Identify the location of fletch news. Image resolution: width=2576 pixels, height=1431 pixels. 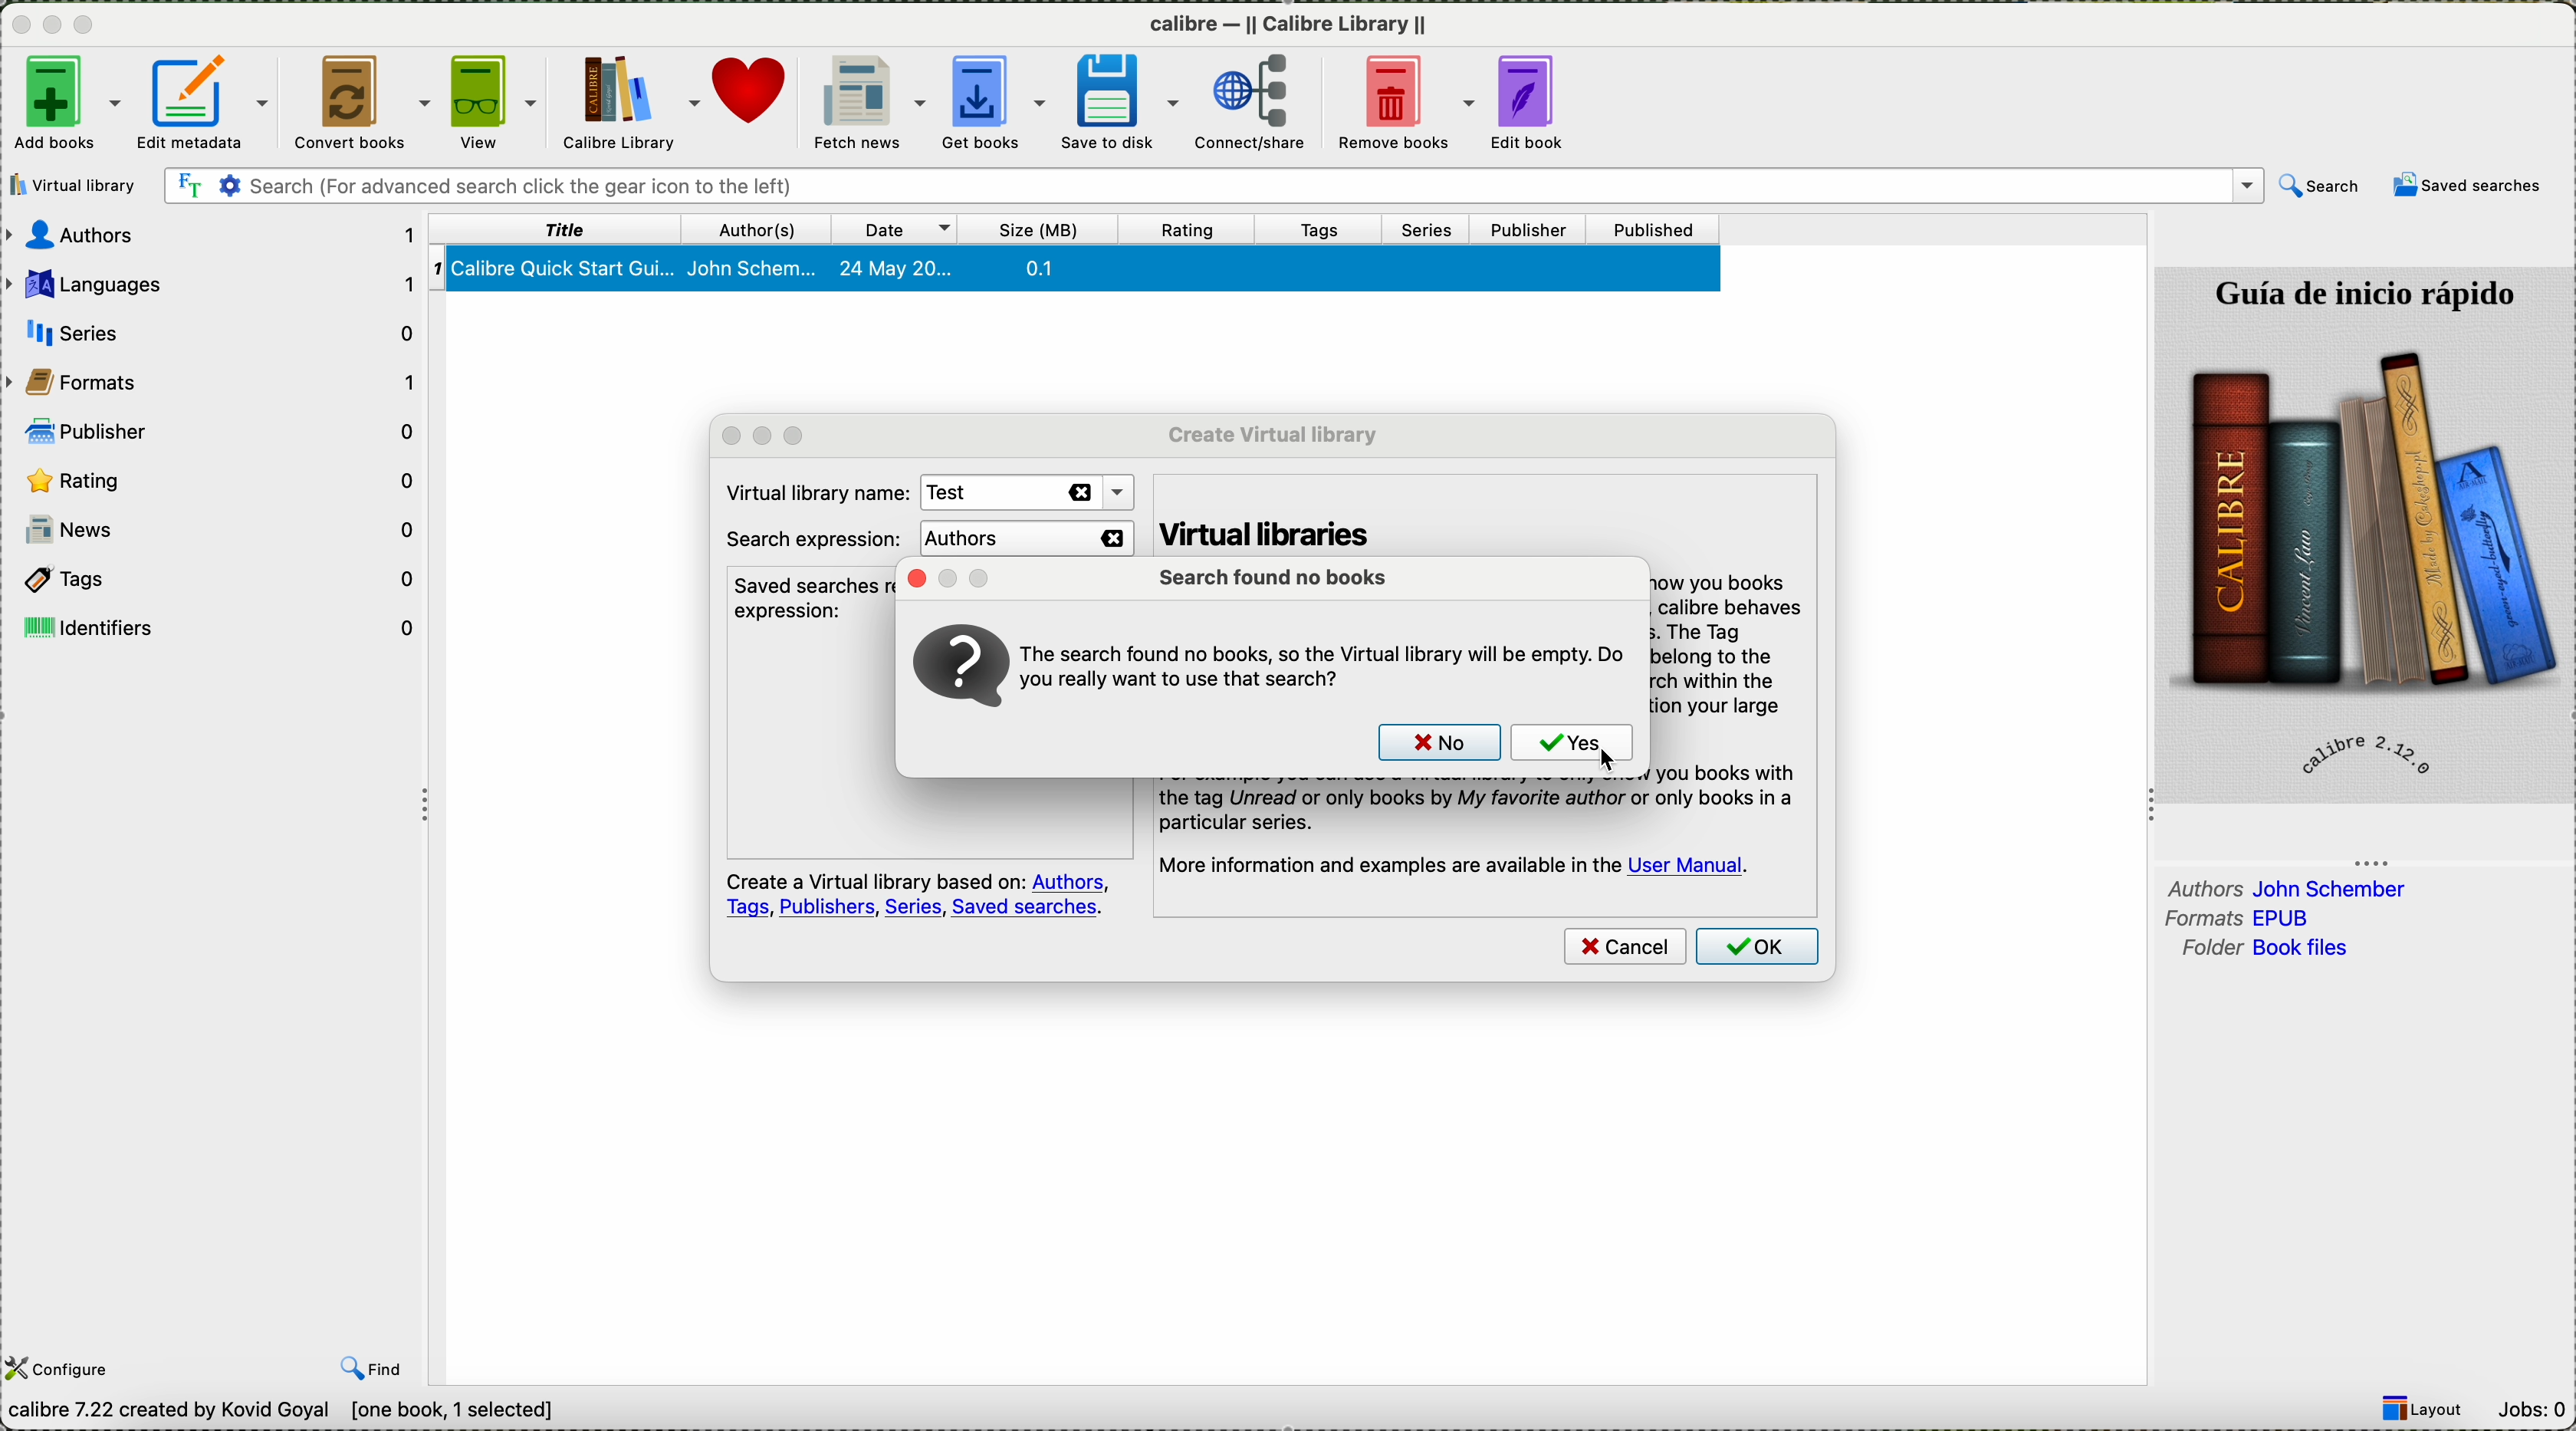
(871, 102).